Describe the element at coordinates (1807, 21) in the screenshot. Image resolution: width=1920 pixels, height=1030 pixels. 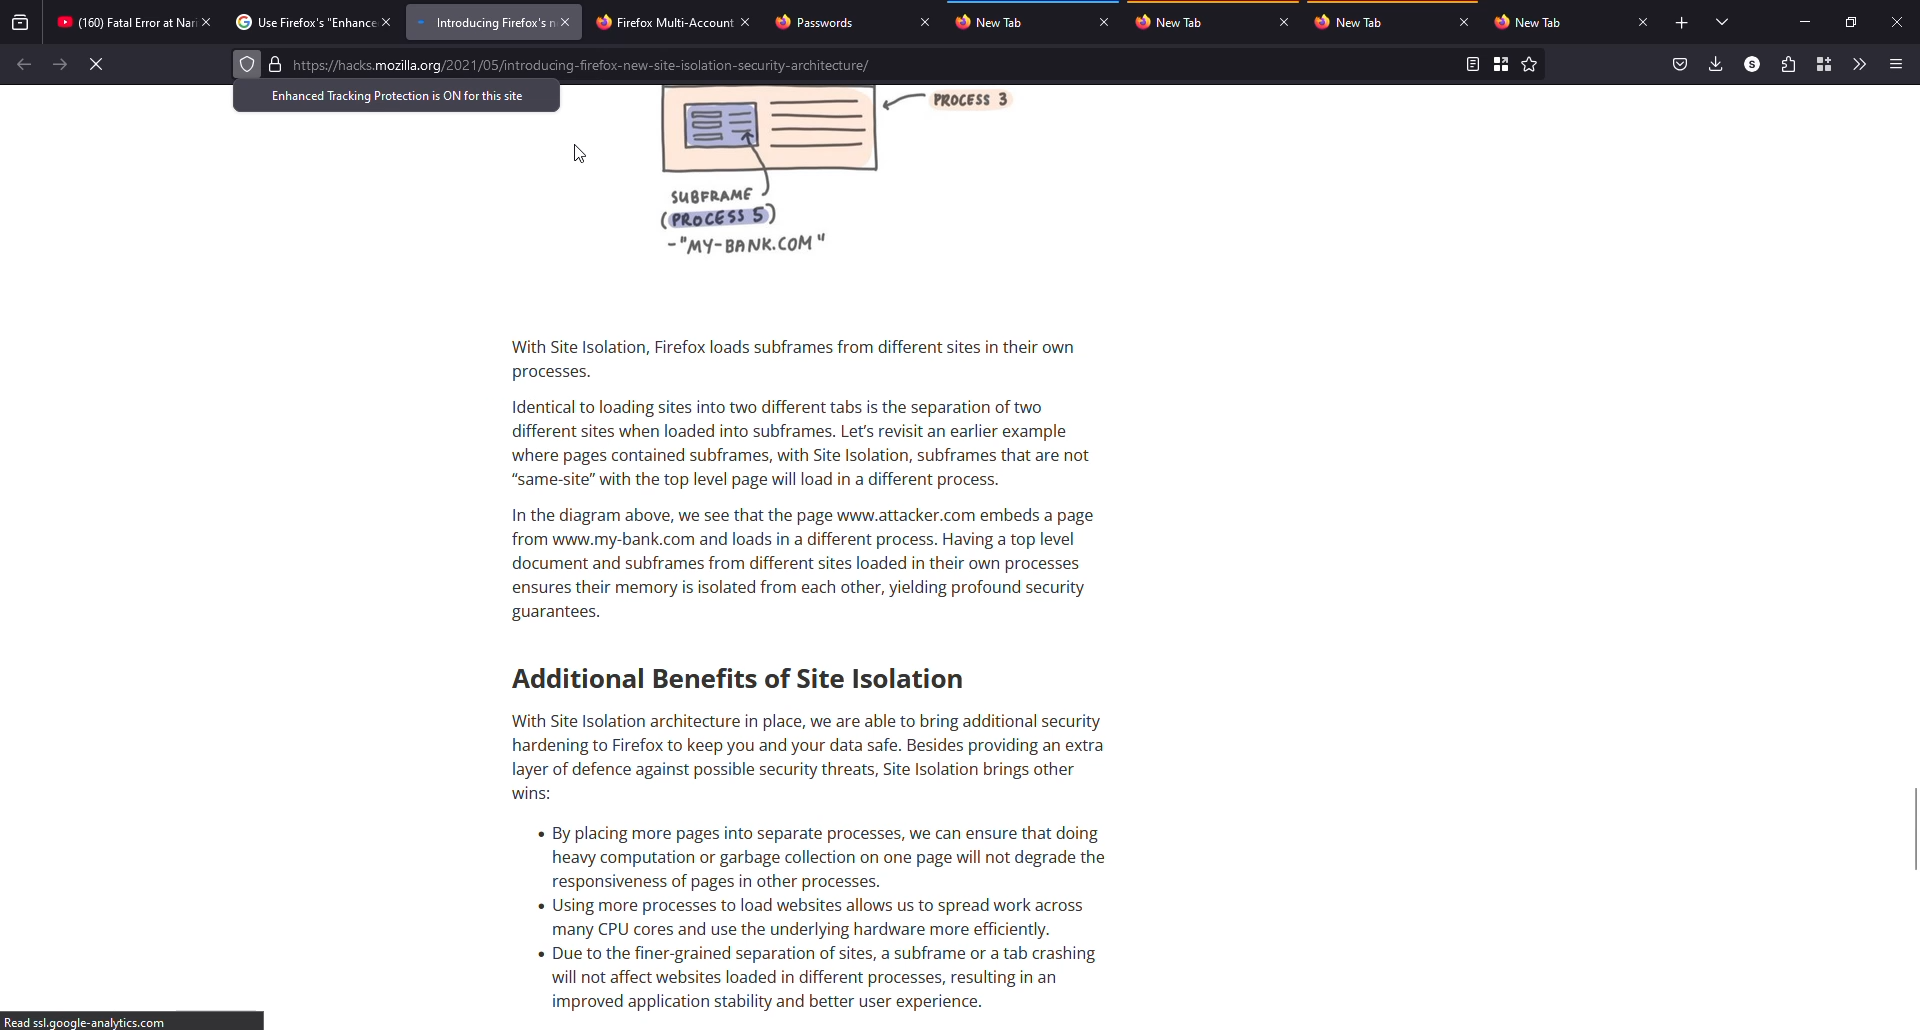
I see `minimize` at that location.